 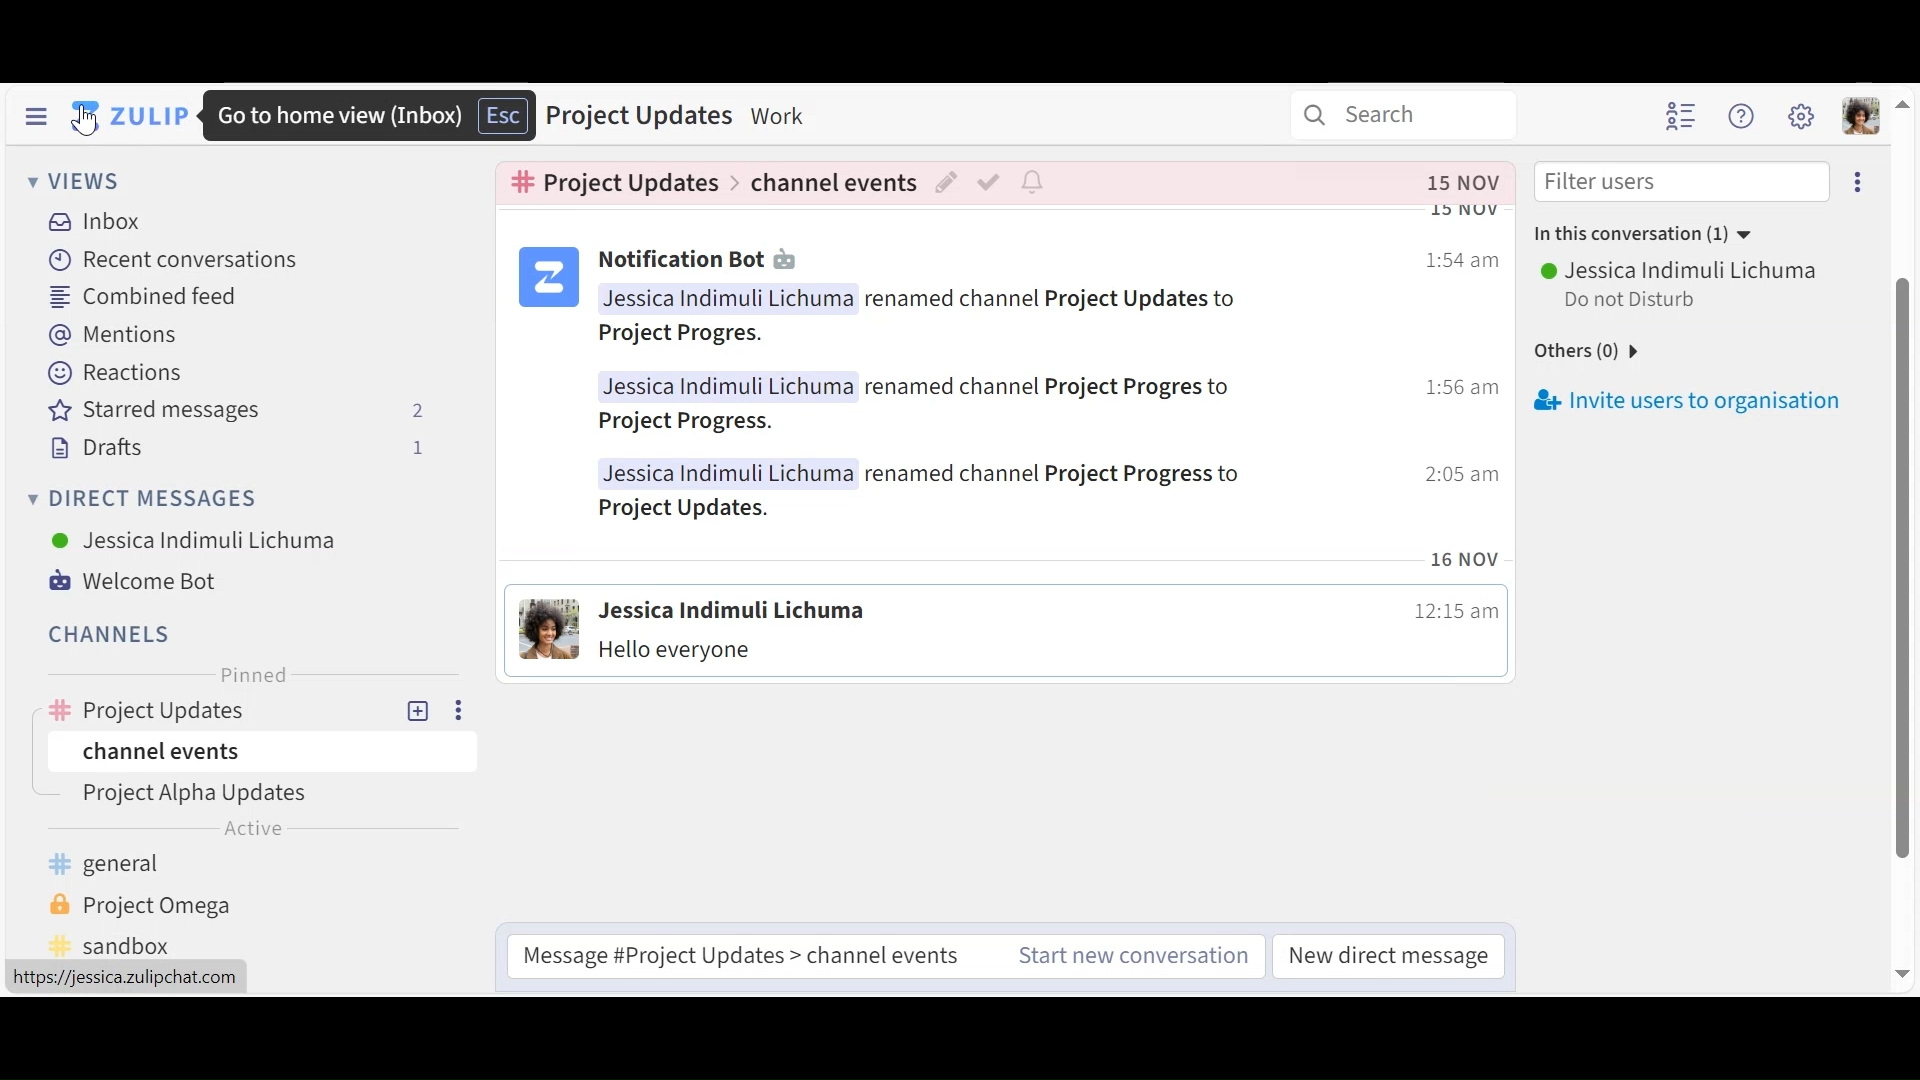 What do you see at coordinates (97, 220) in the screenshot?
I see `Inbox` at bounding box center [97, 220].